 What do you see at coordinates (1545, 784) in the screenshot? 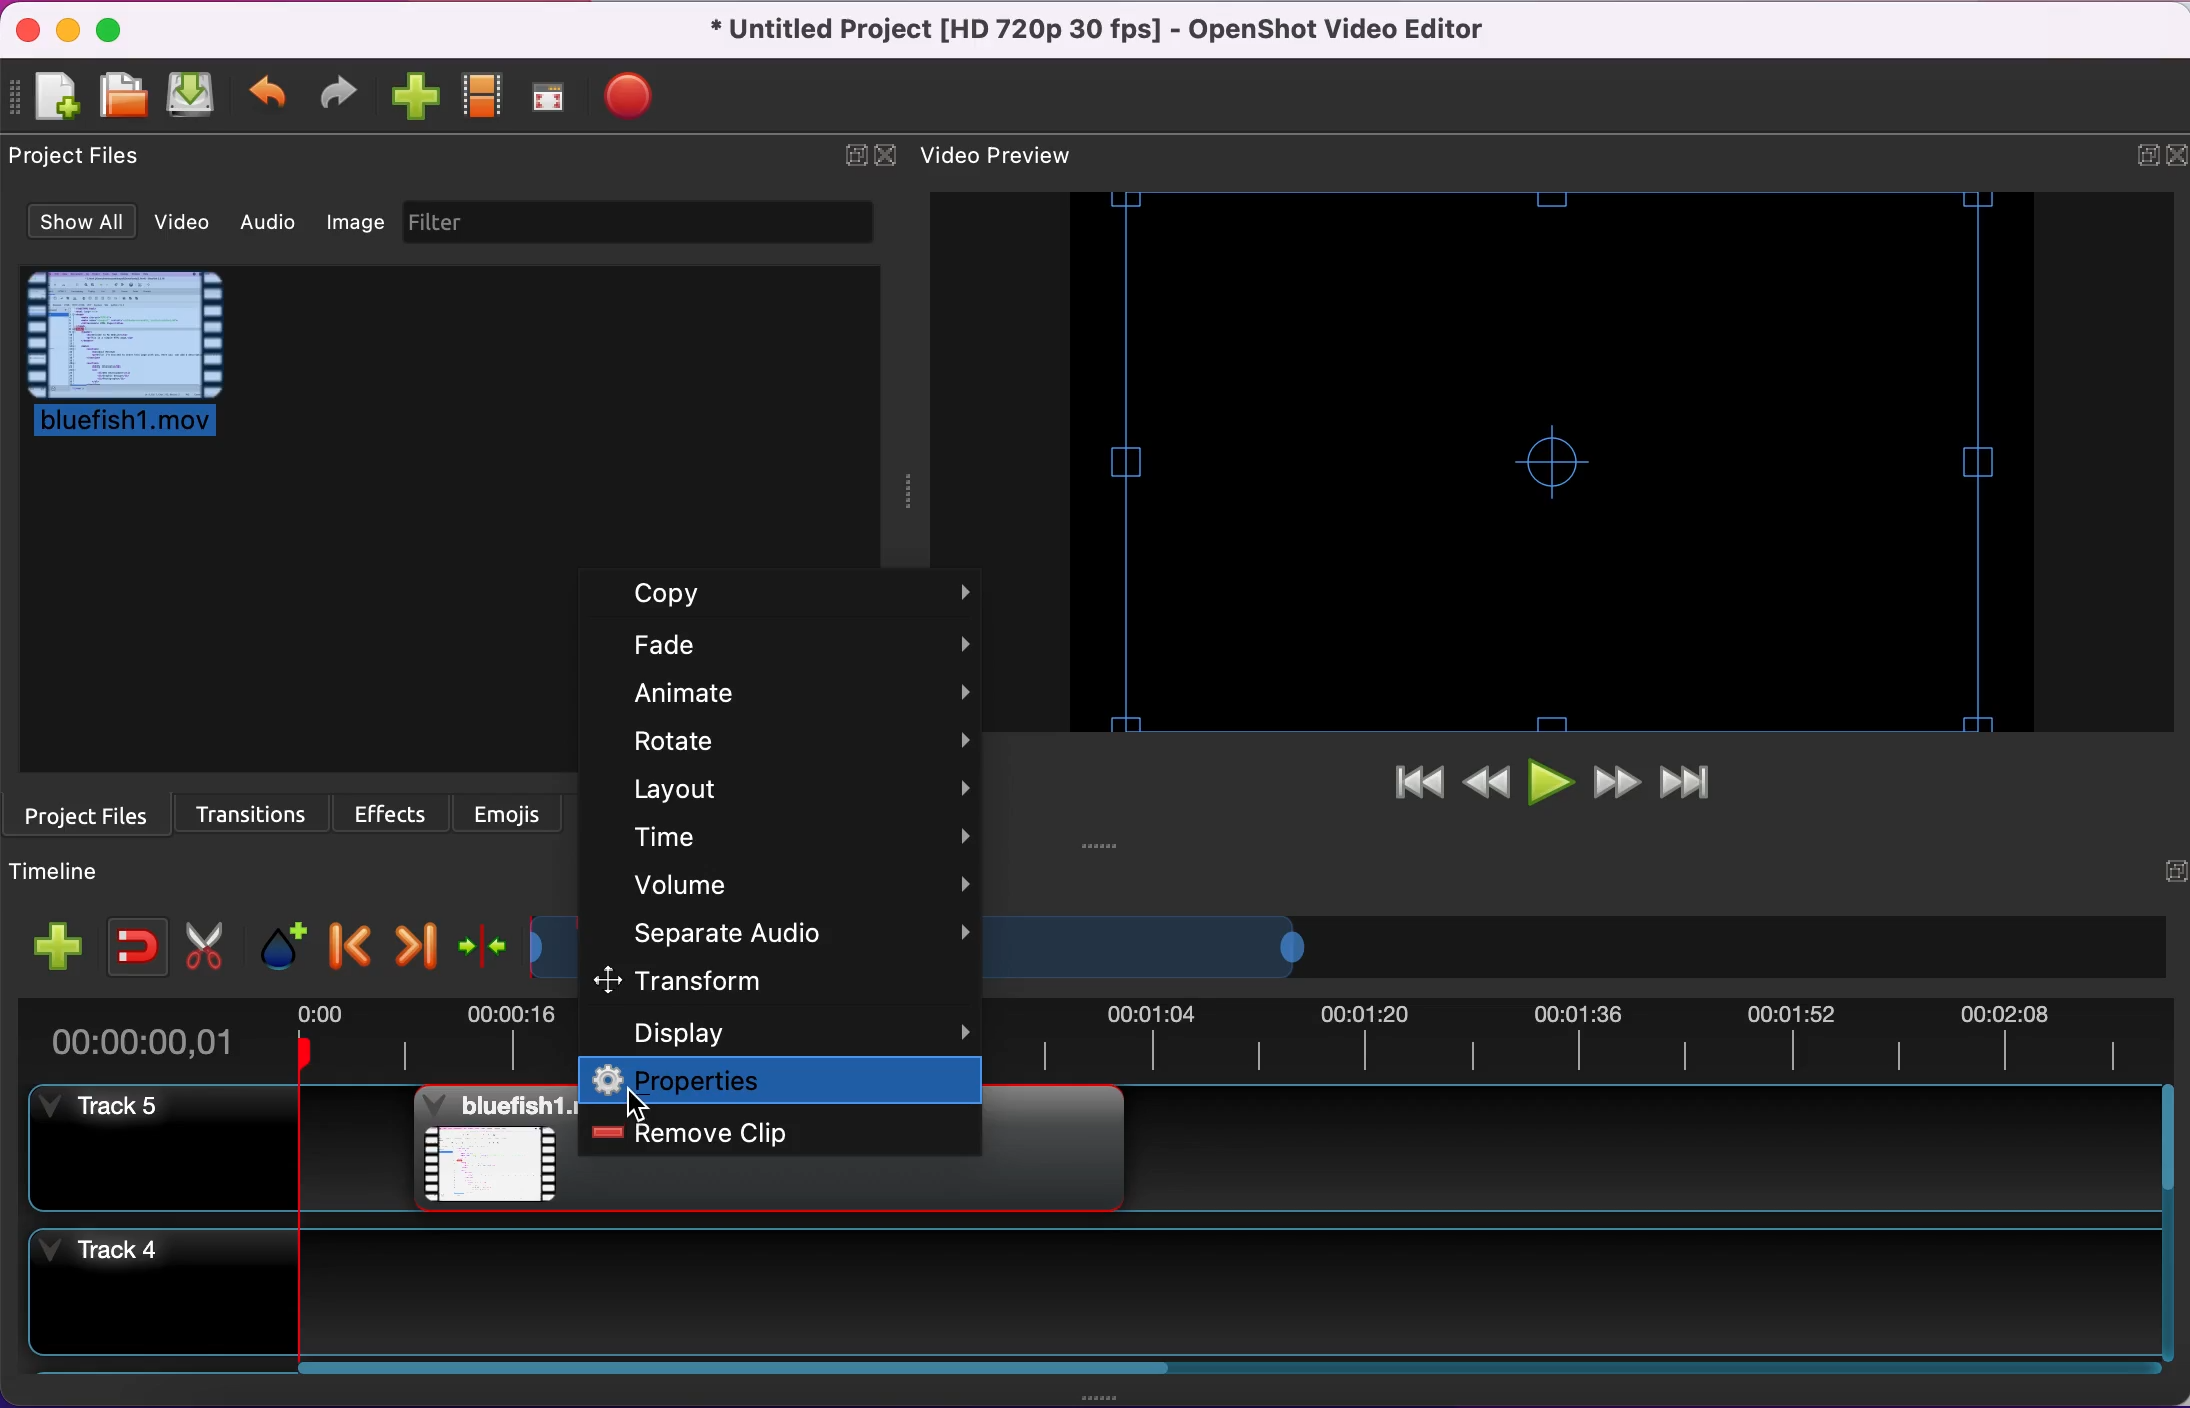
I see `play` at bounding box center [1545, 784].